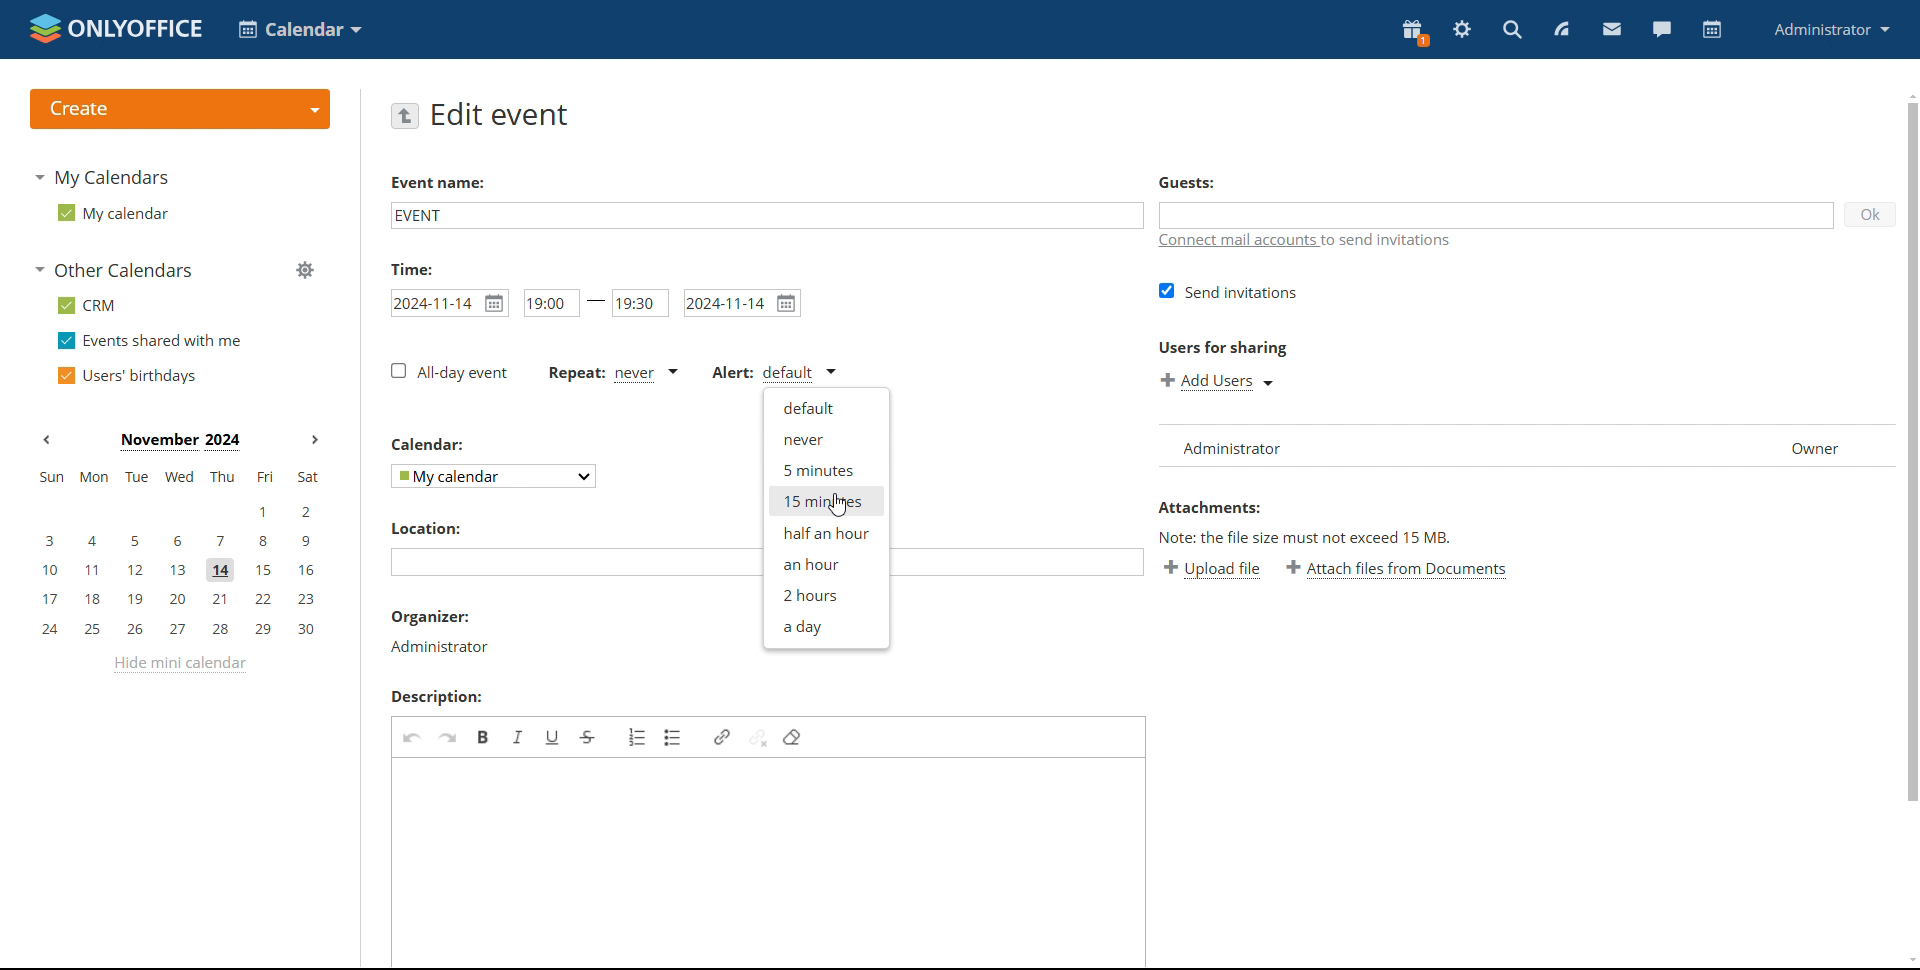  I want to click on attach file from documents, so click(1397, 570).